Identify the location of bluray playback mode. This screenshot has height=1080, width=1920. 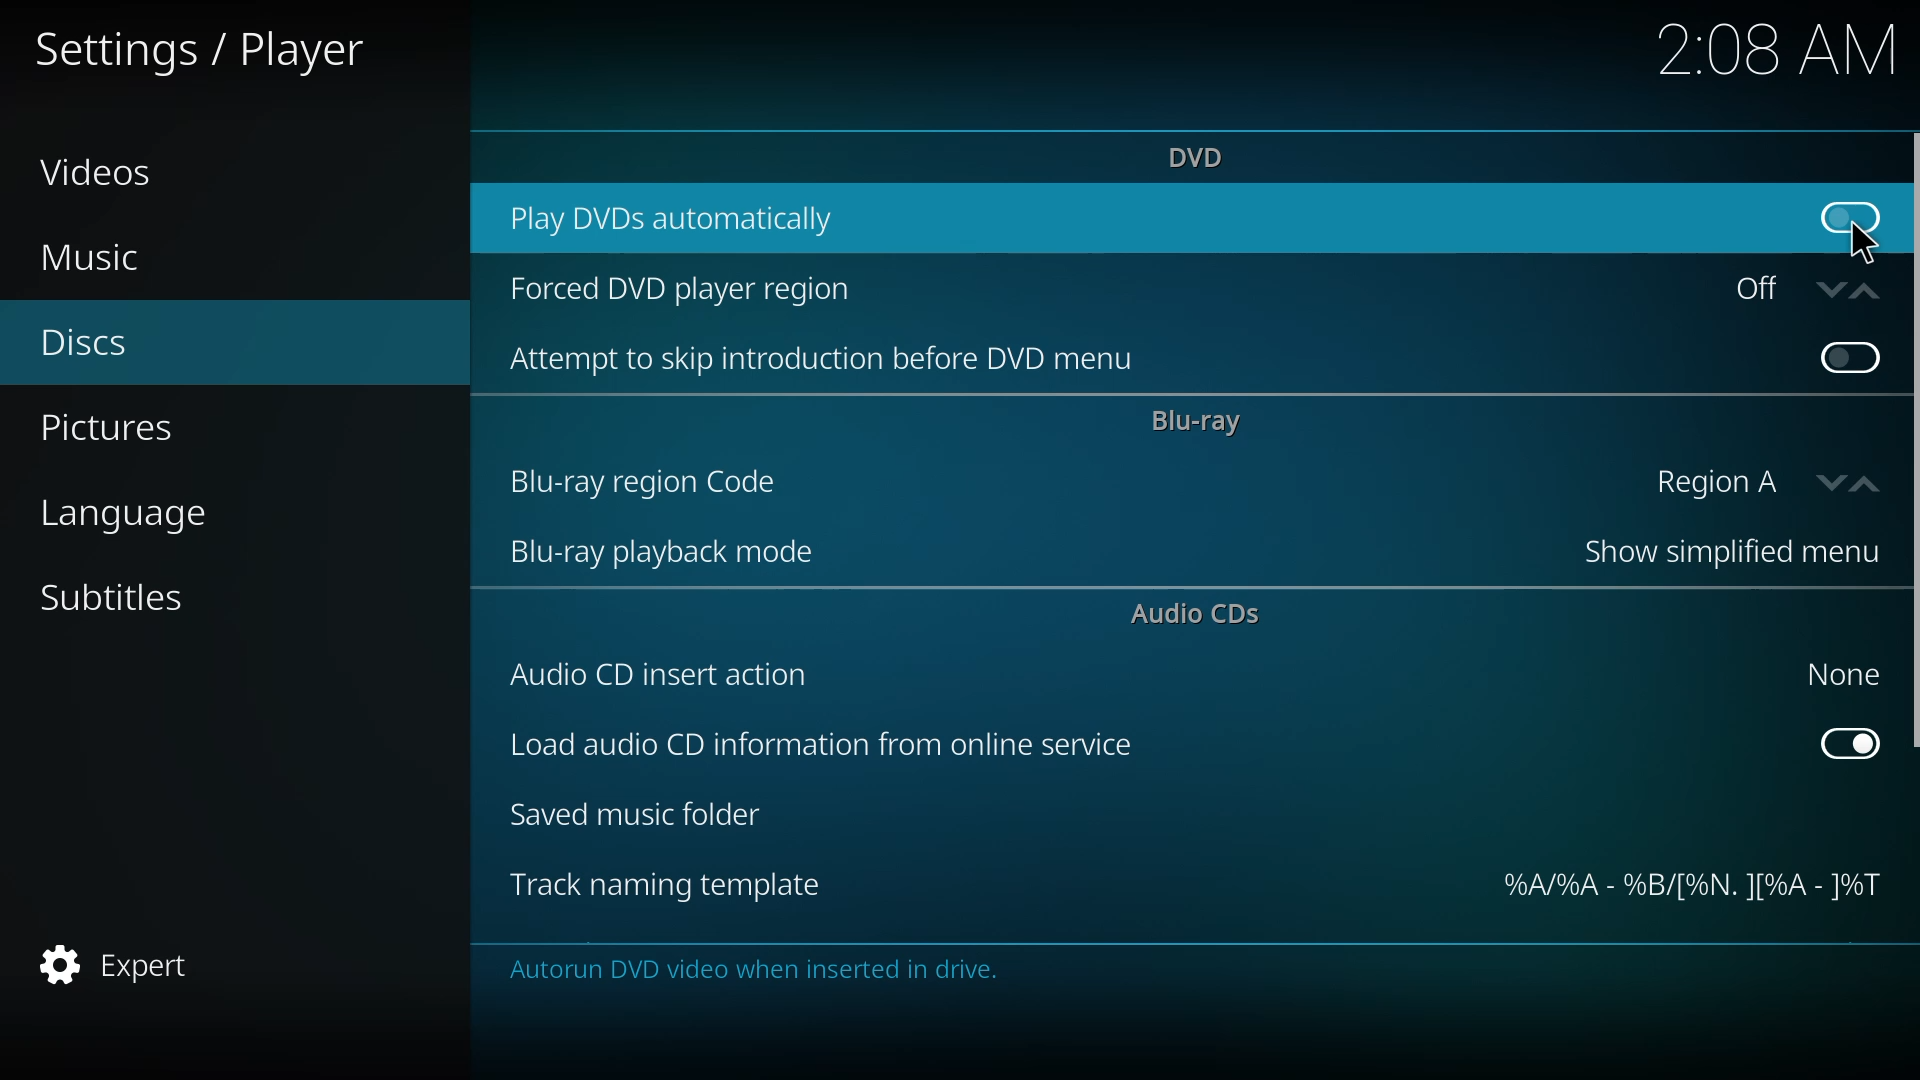
(664, 555).